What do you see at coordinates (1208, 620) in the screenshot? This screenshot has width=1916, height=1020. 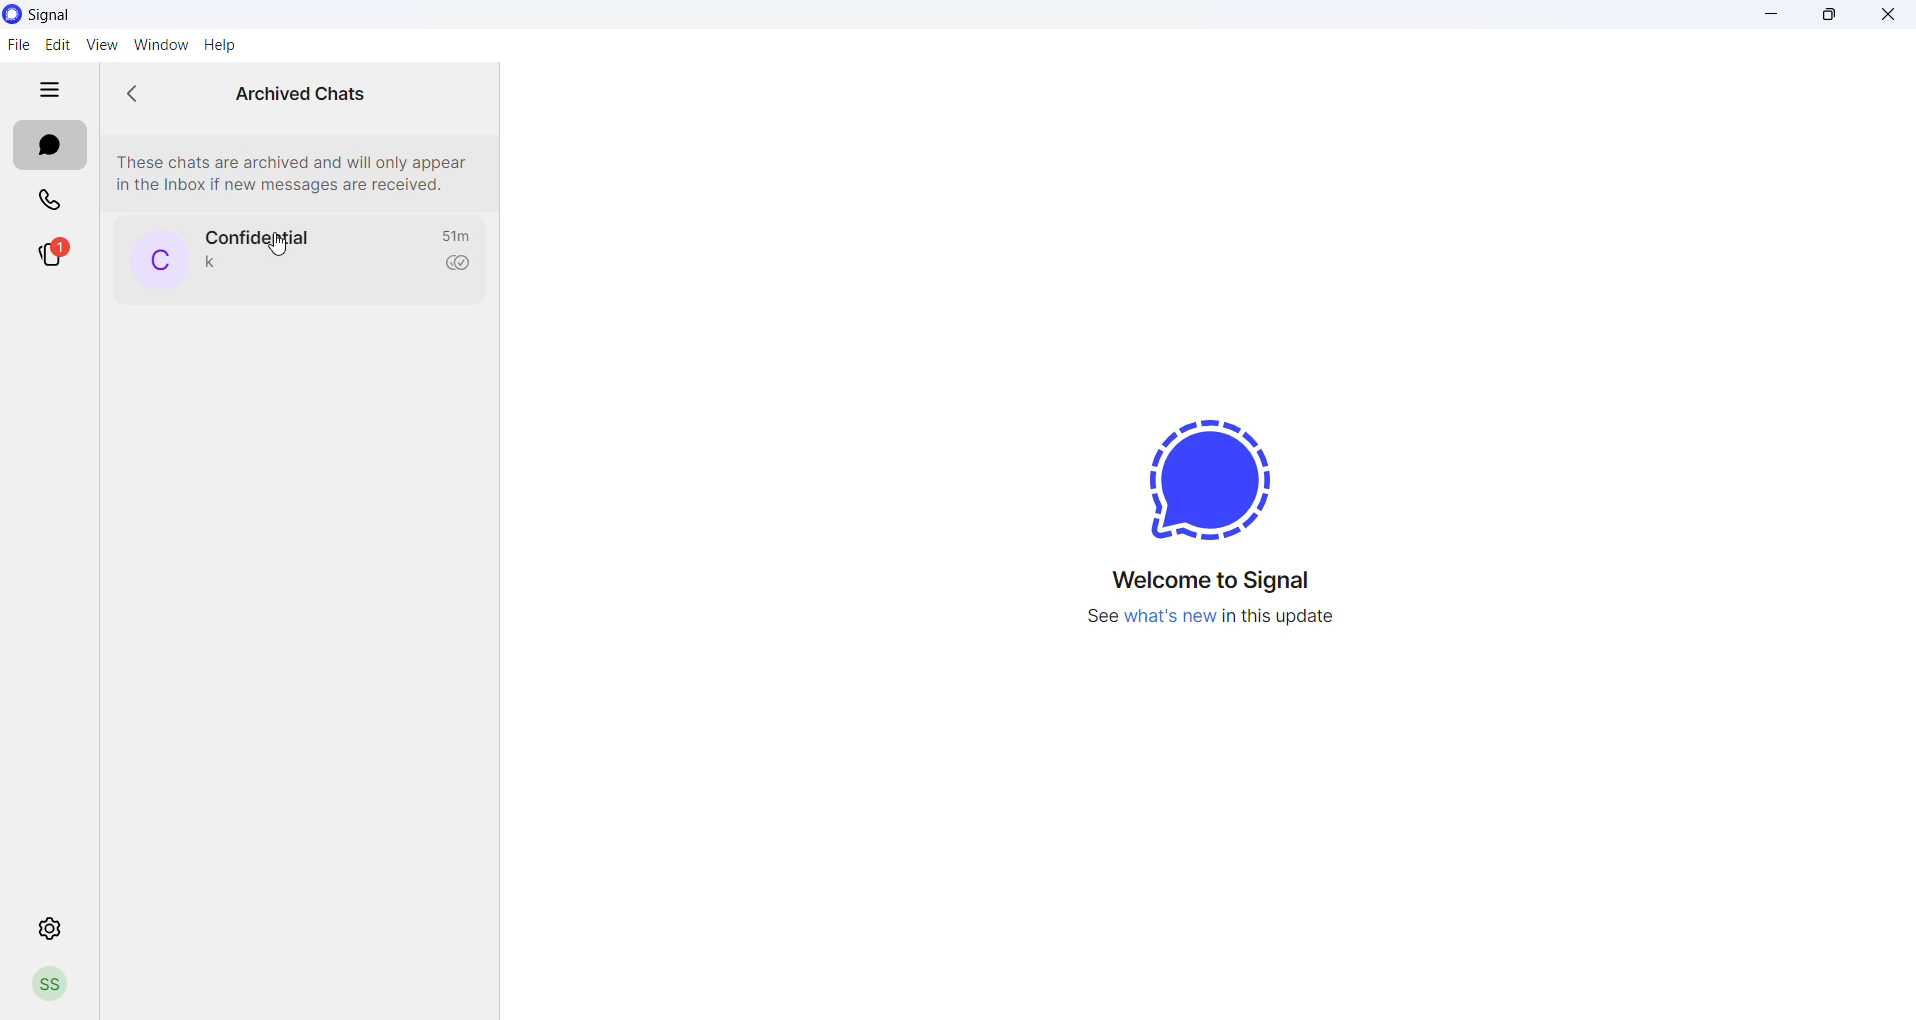 I see `information regarding new update` at bounding box center [1208, 620].